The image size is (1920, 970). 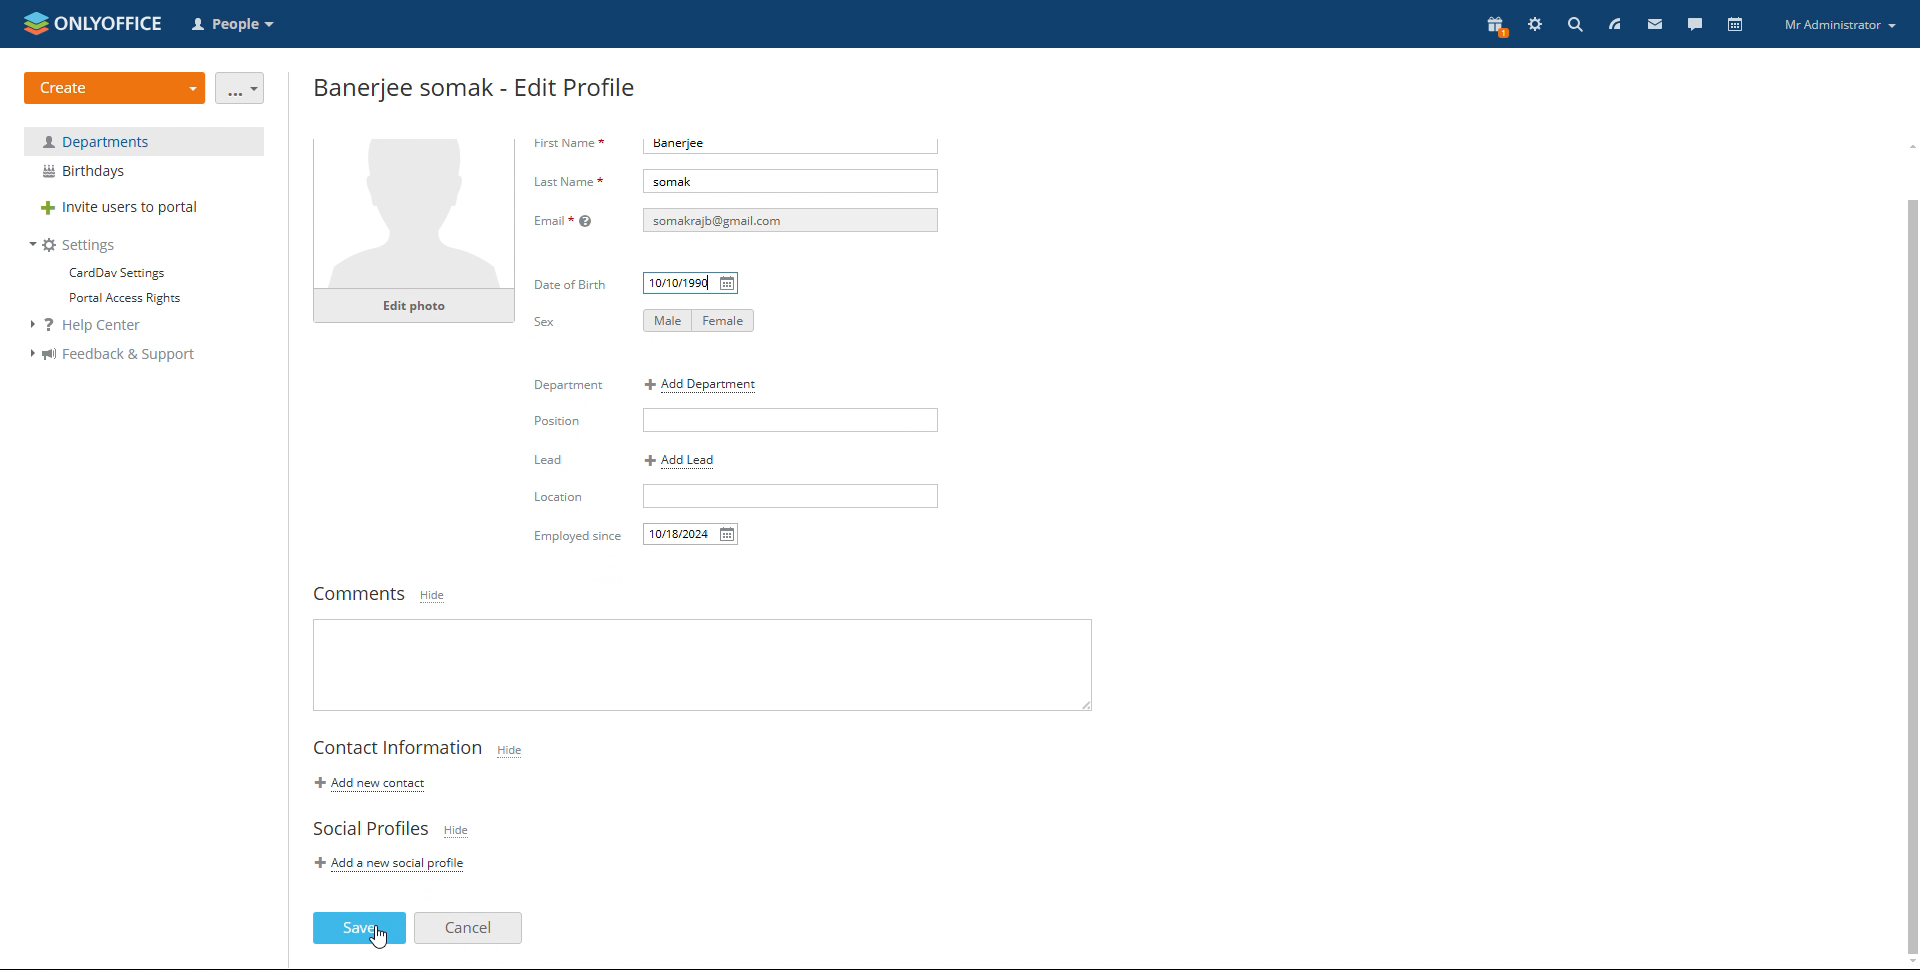 What do you see at coordinates (1575, 24) in the screenshot?
I see `search` at bounding box center [1575, 24].